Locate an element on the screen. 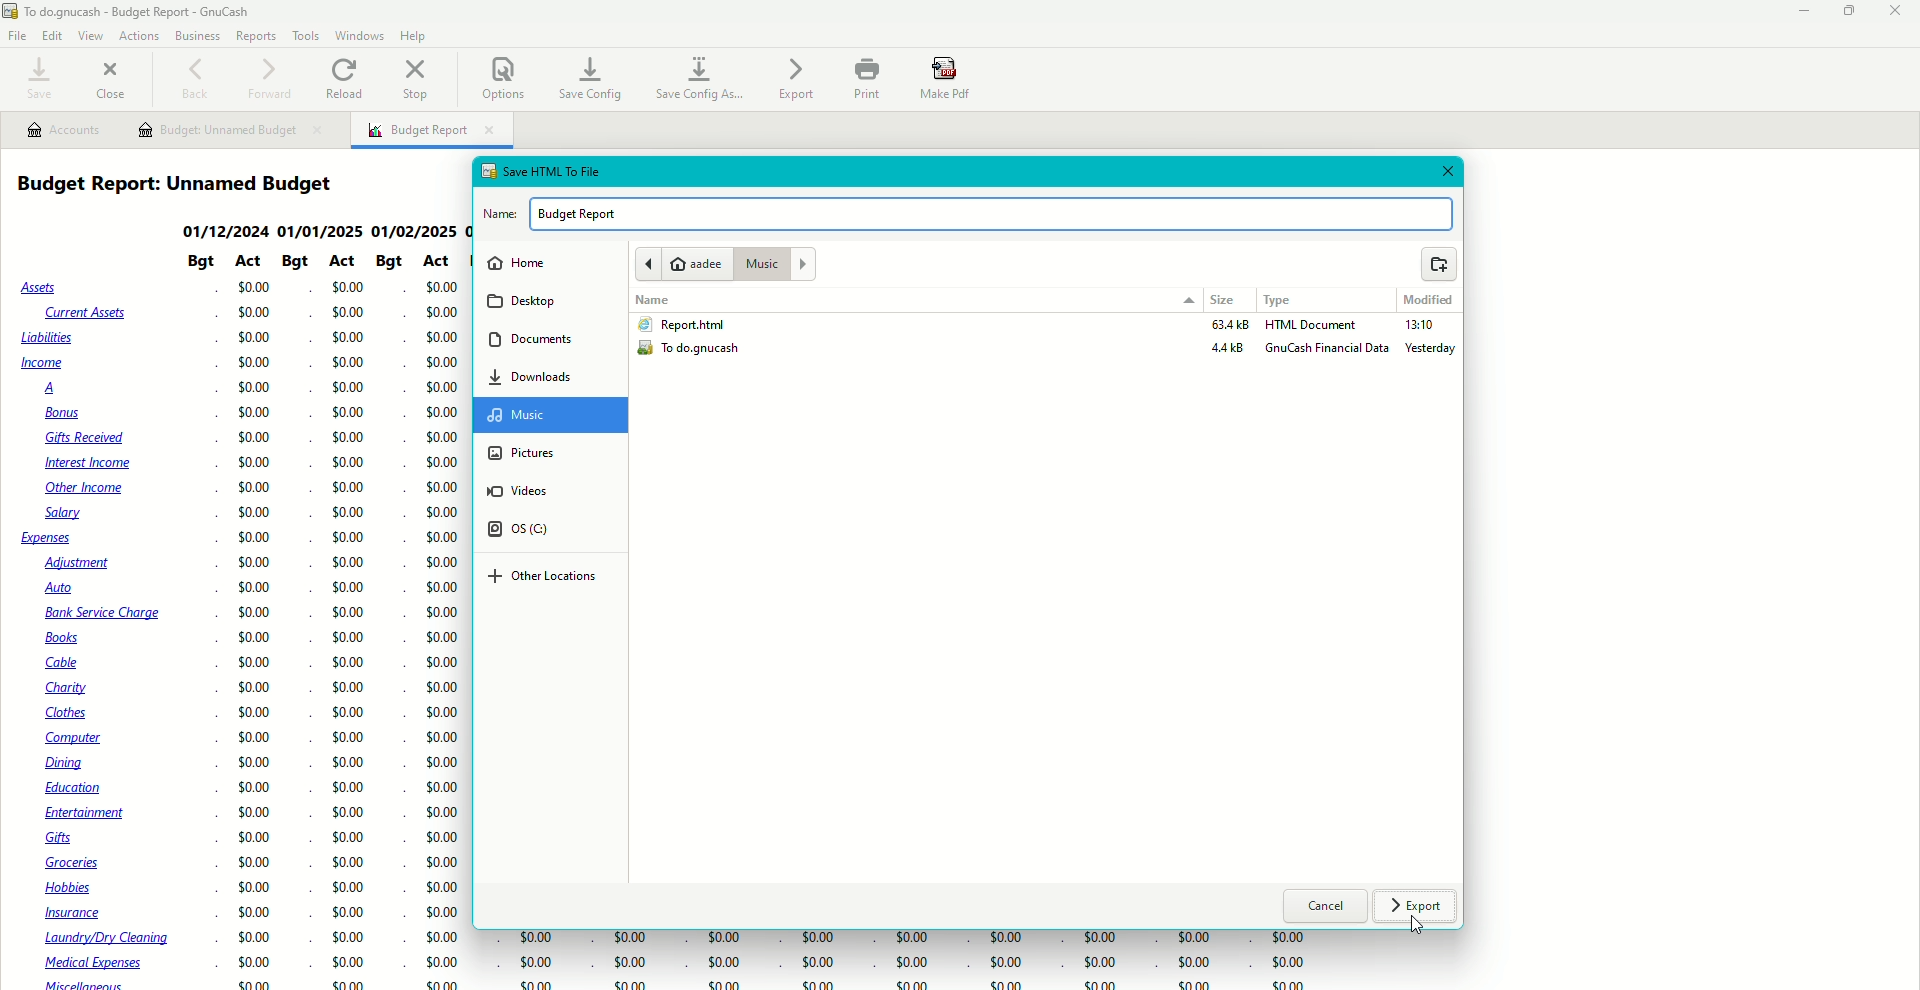  Edit is located at coordinates (53, 36).